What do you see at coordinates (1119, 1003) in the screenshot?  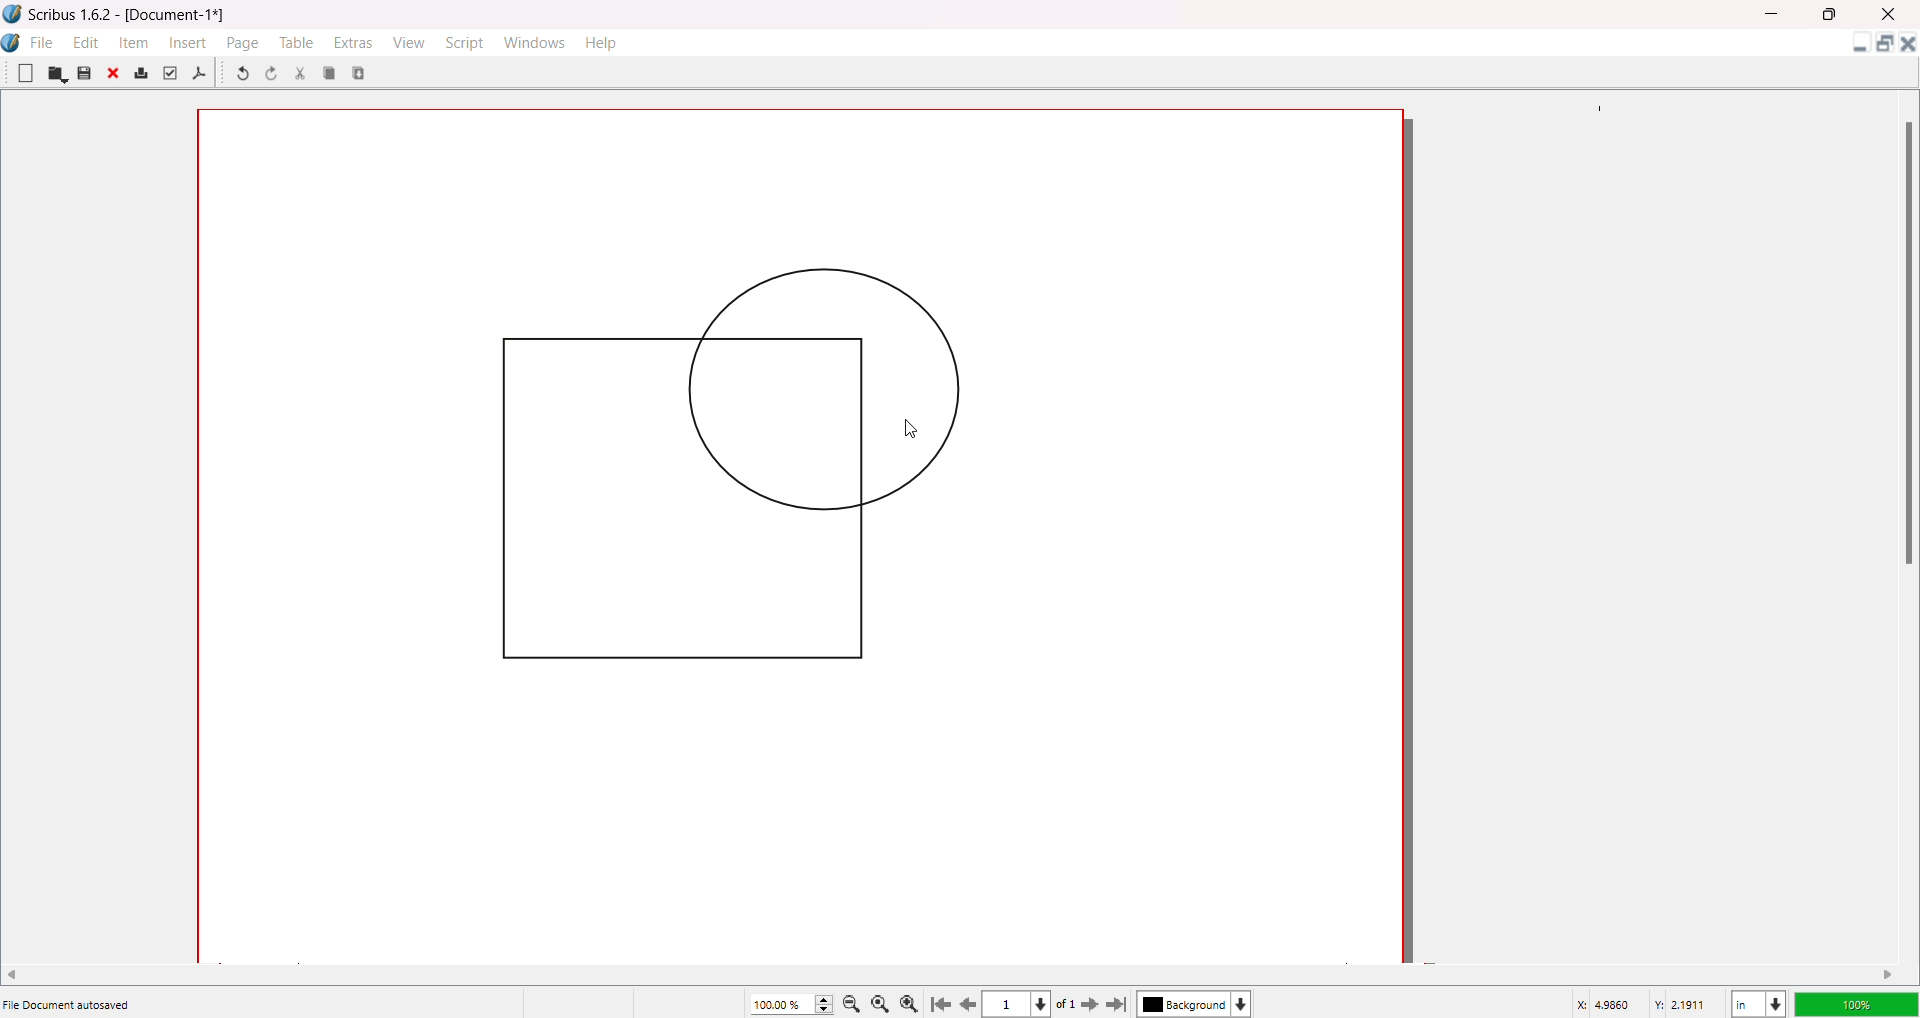 I see `Last` at bounding box center [1119, 1003].